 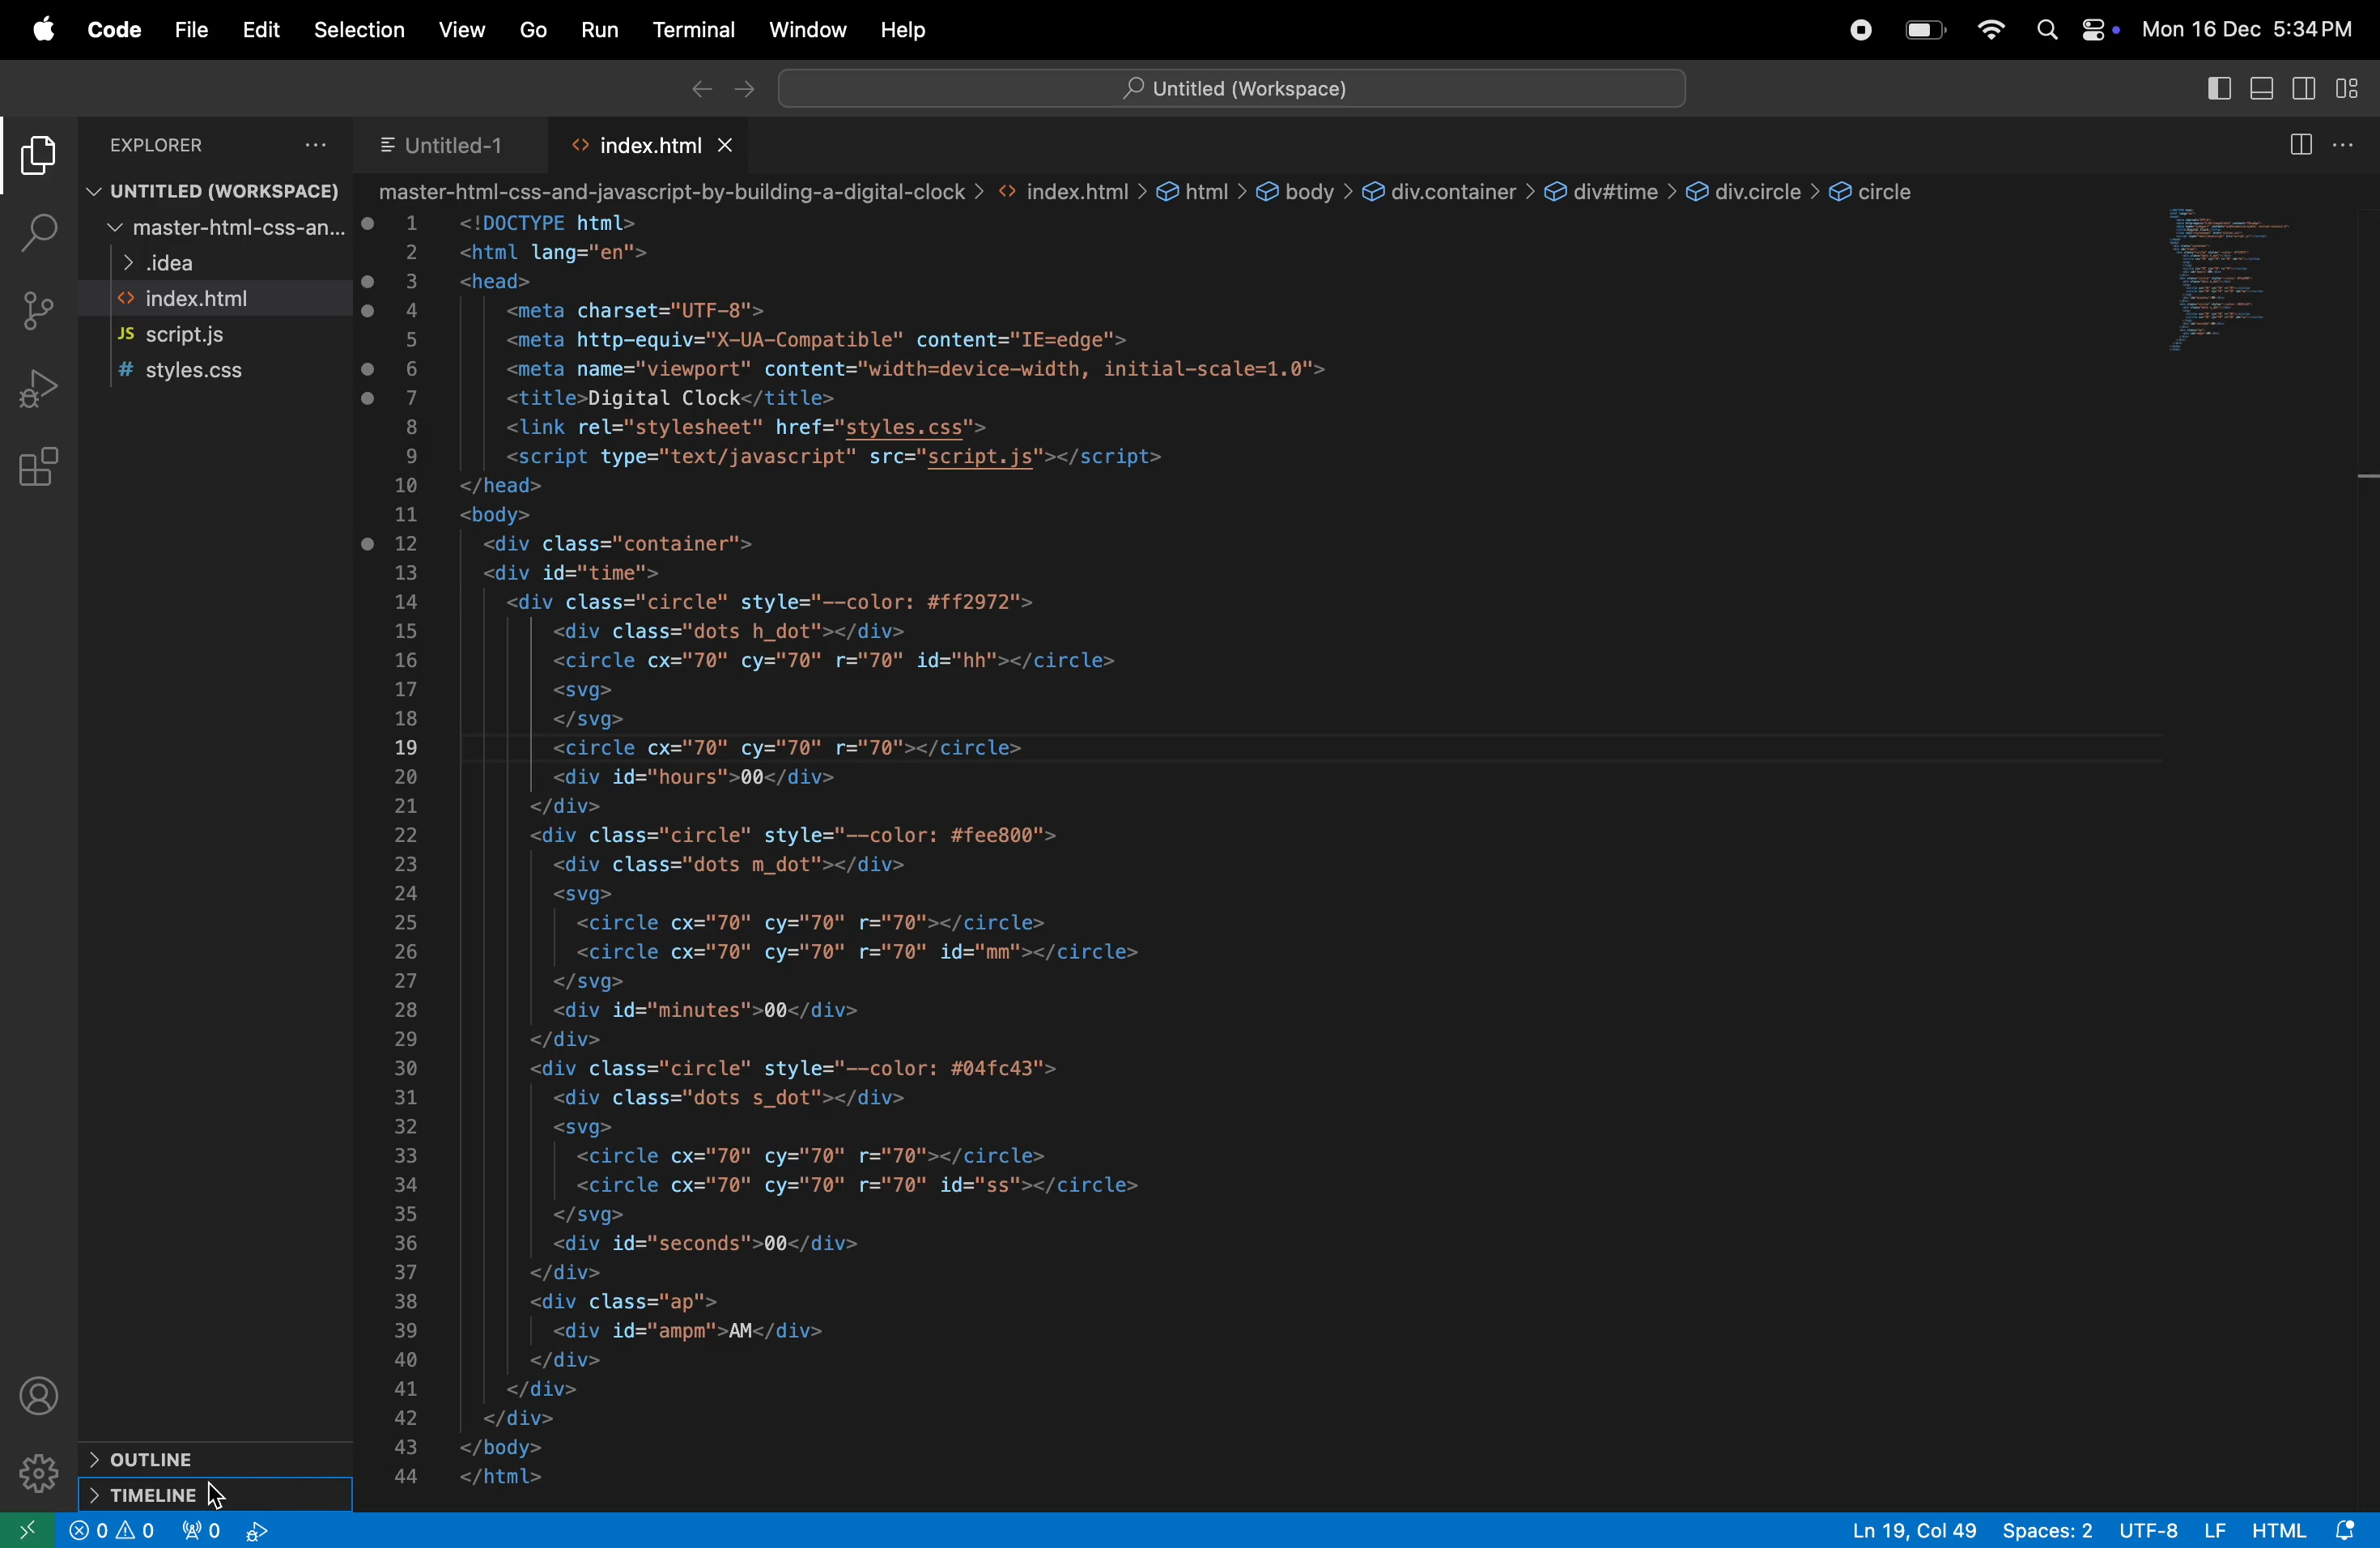 What do you see at coordinates (2305, 146) in the screenshot?
I see `split editor` at bounding box center [2305, 146].